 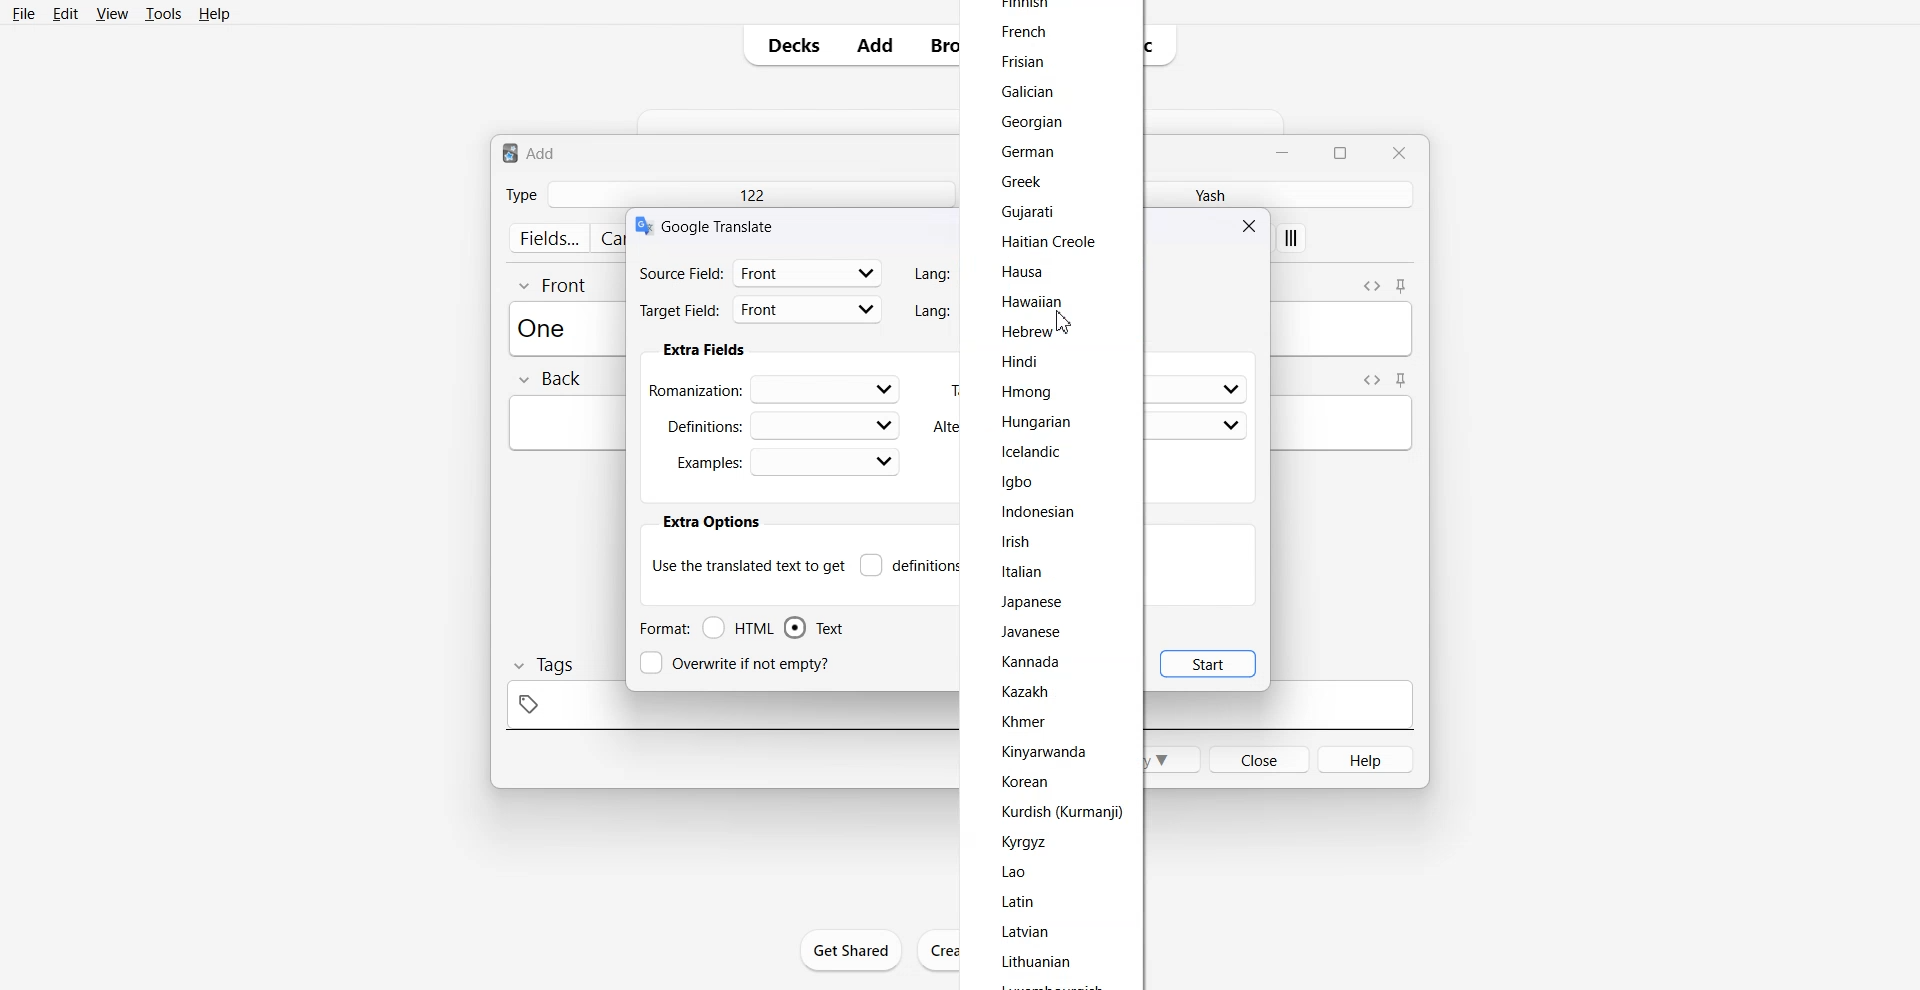 What do you see at coordinates (875, 45) in the screenshot?
I see `Add` at bounding box center [875, 45].